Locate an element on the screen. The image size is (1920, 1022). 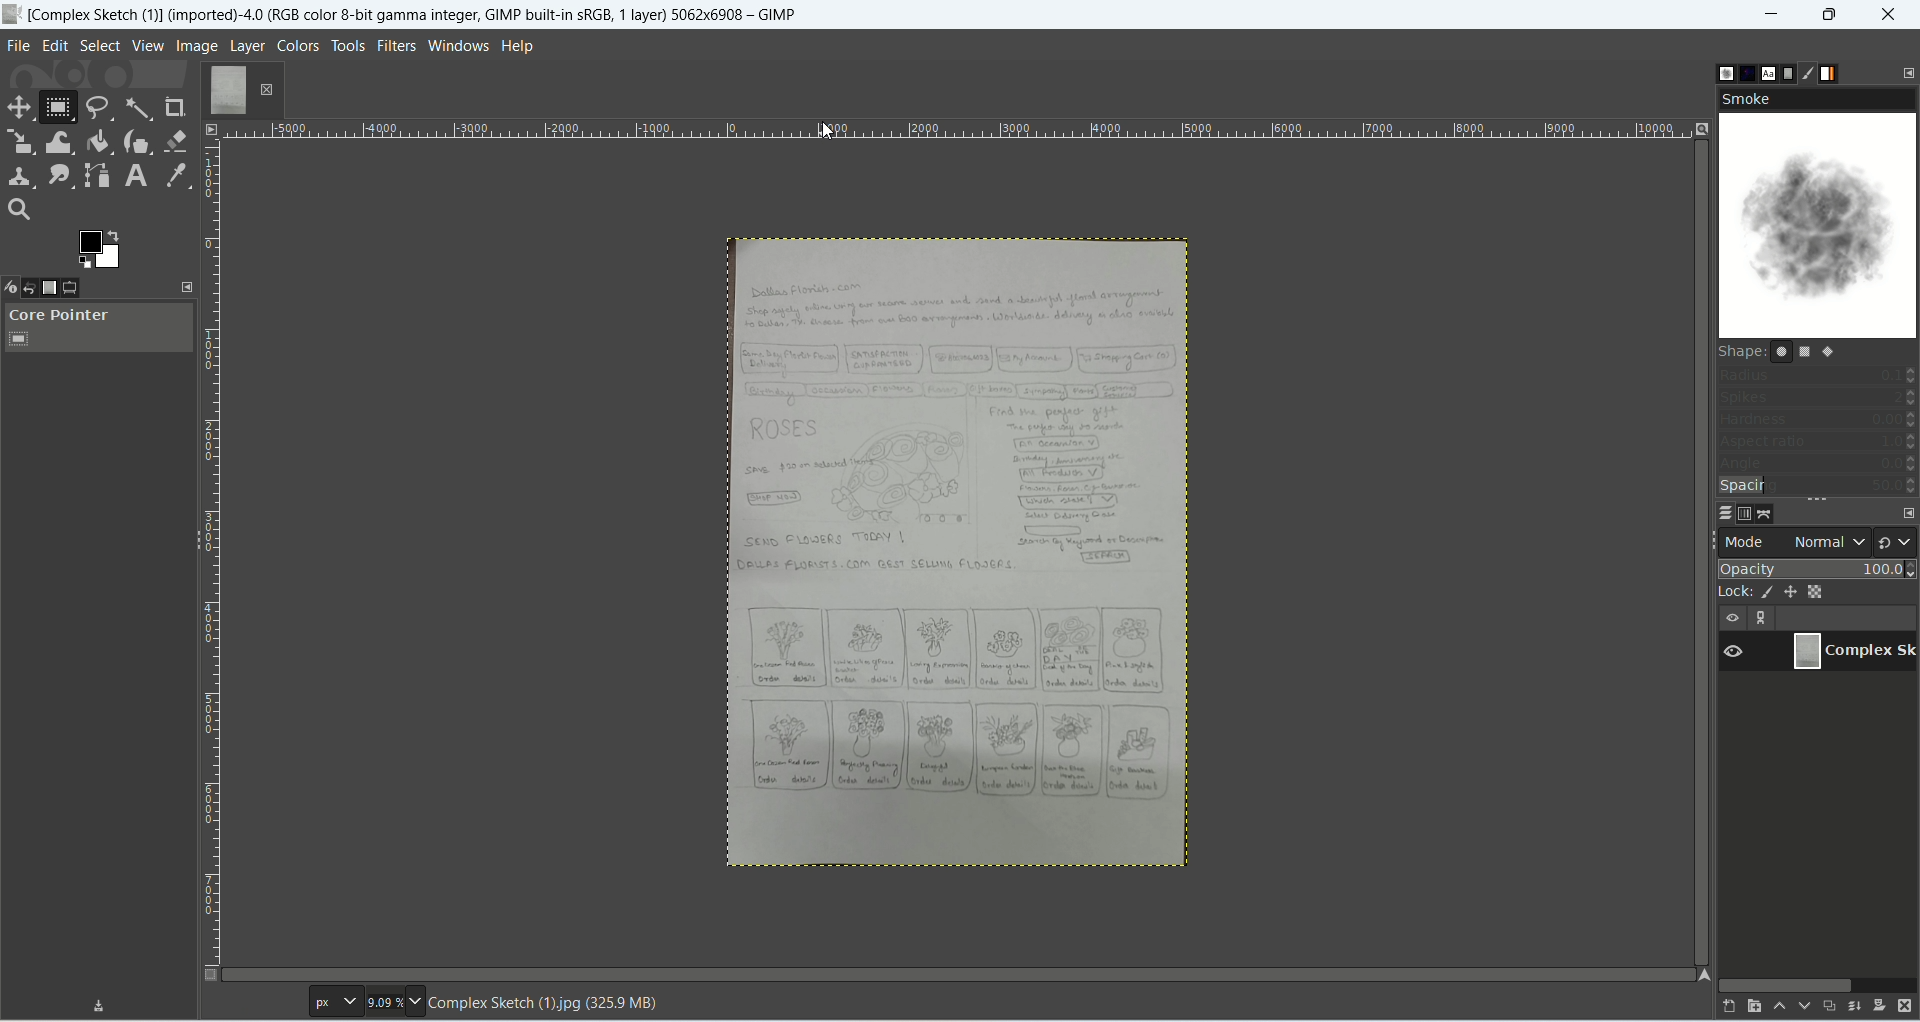
create a new layer is located at coordinates (1752, 1007).